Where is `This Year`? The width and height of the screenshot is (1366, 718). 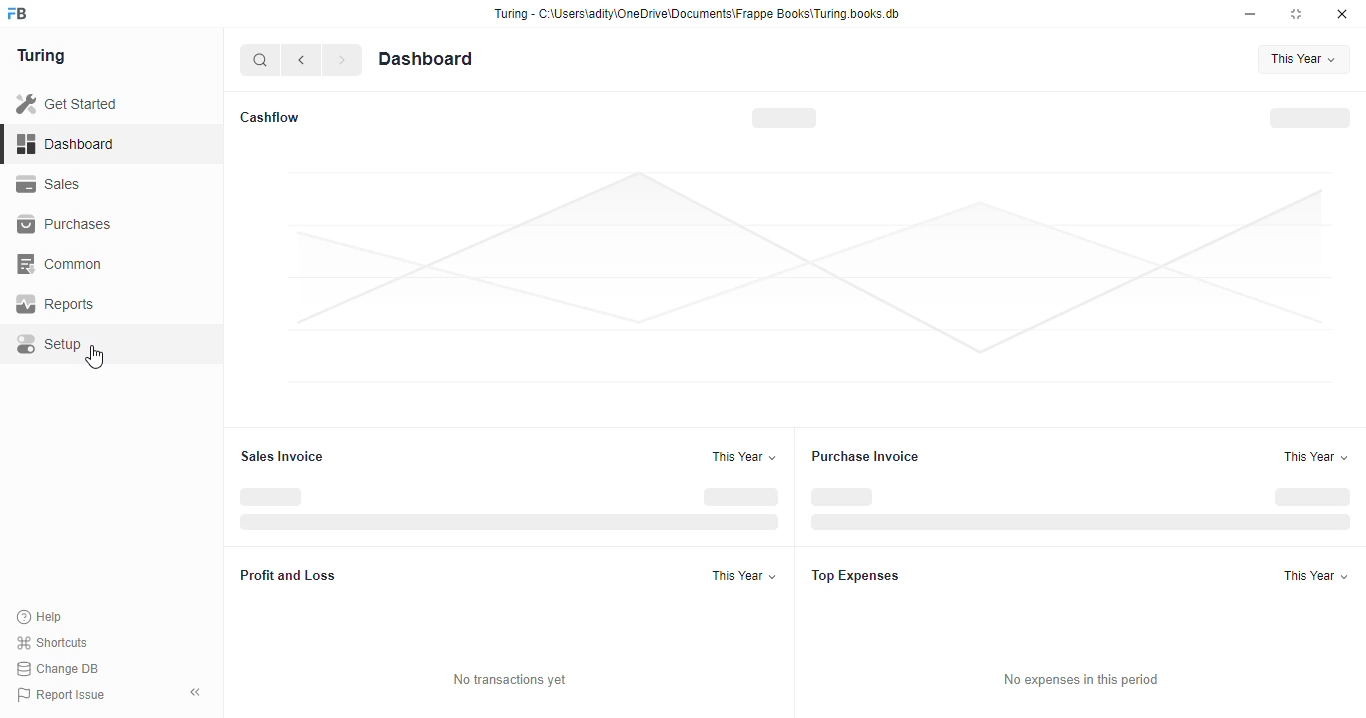
This Year is located at coordinates (746, 456).